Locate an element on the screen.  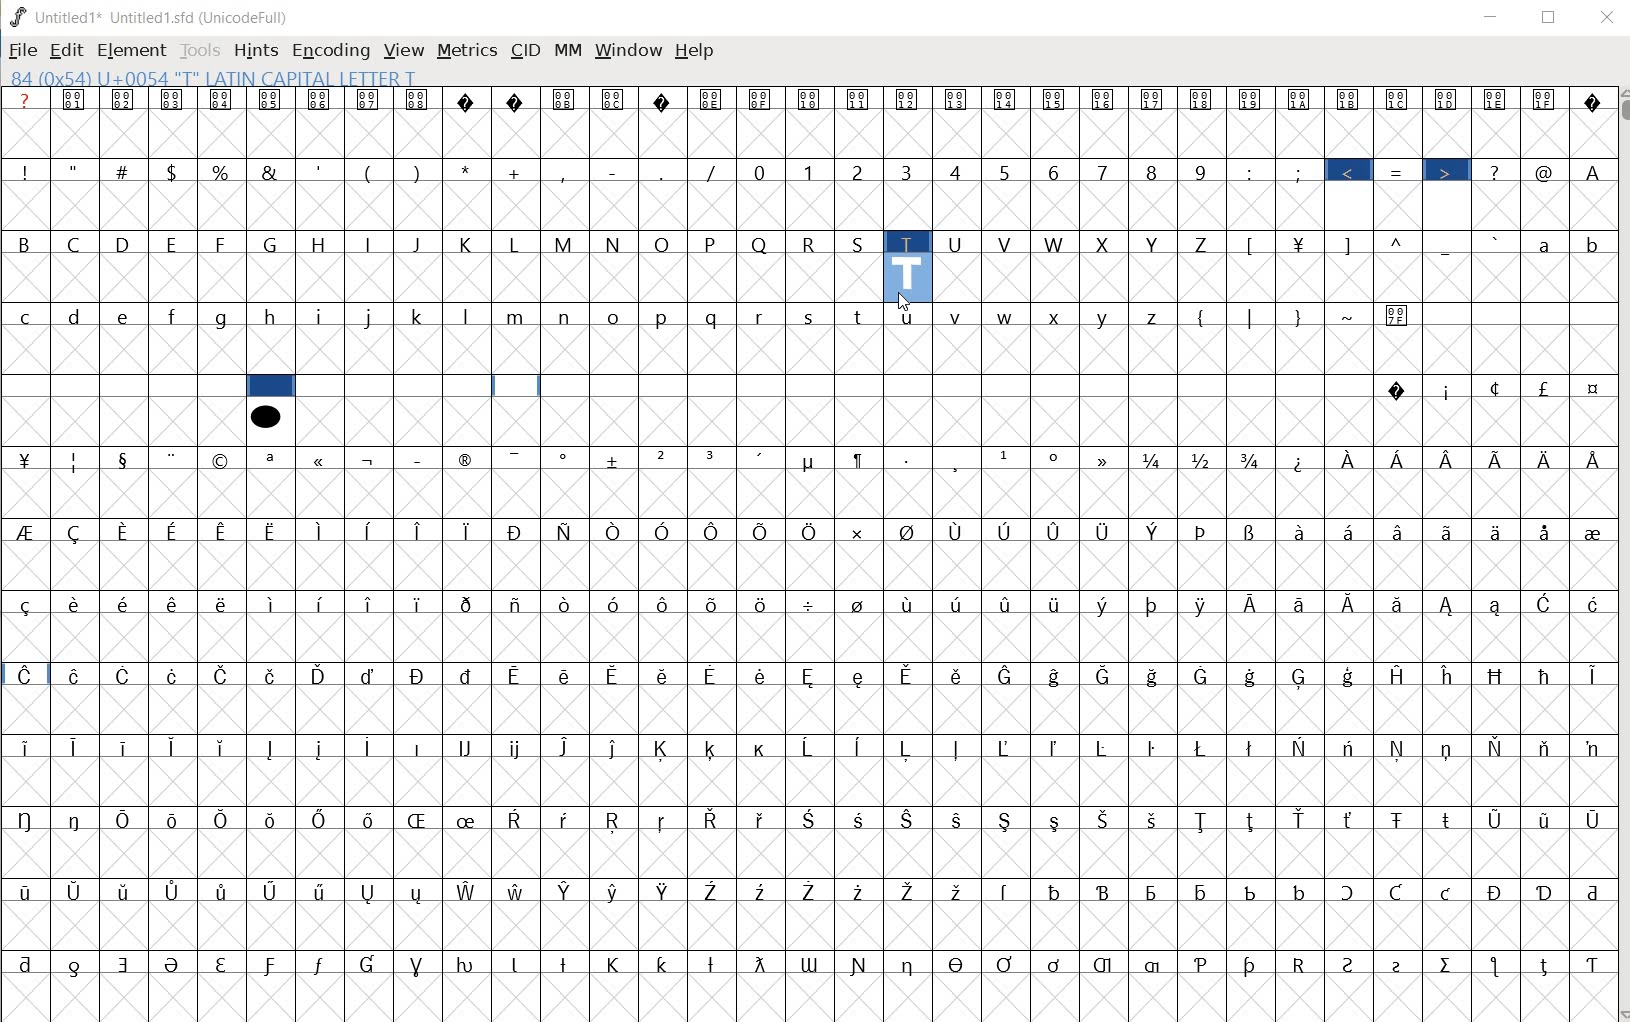
Symbol is located at coordinates (1153, 748).